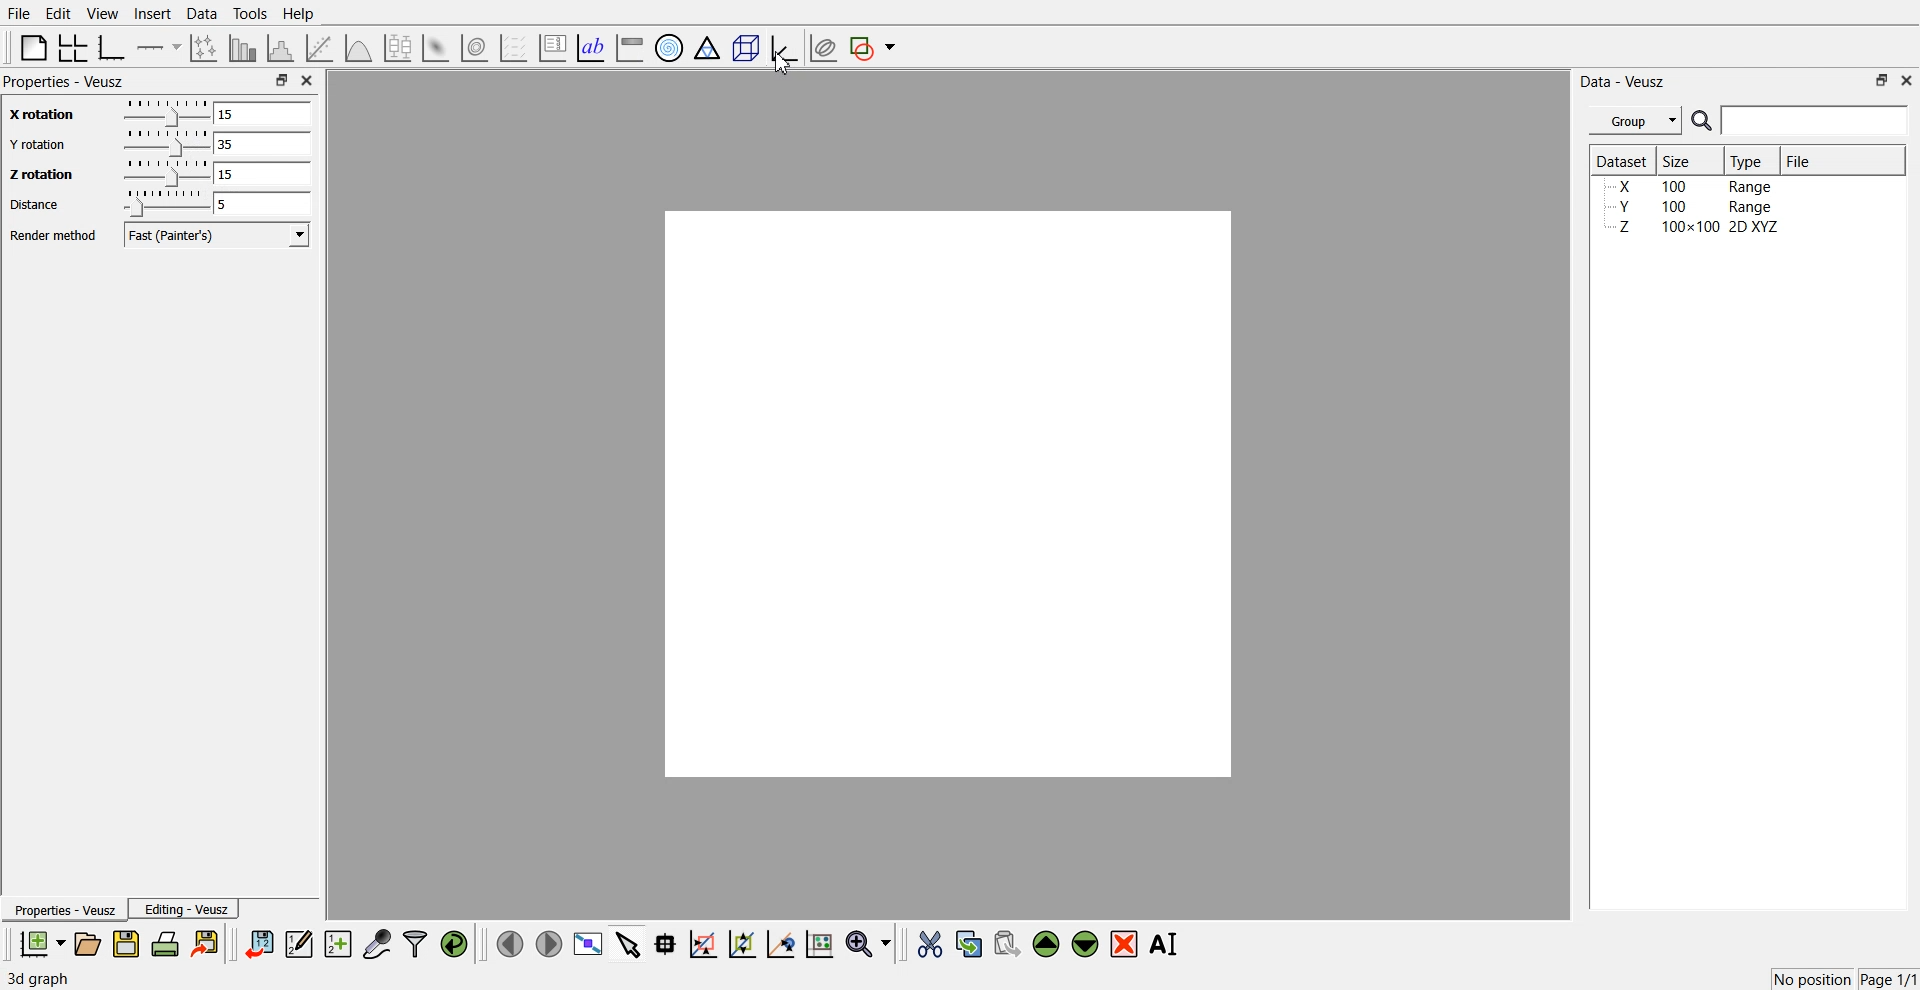 This screenshot has width=1920, height=990. Describe the element at coordinates (742, 943) in the screenshot. I see `Zoom out of the graph axes` at that location.